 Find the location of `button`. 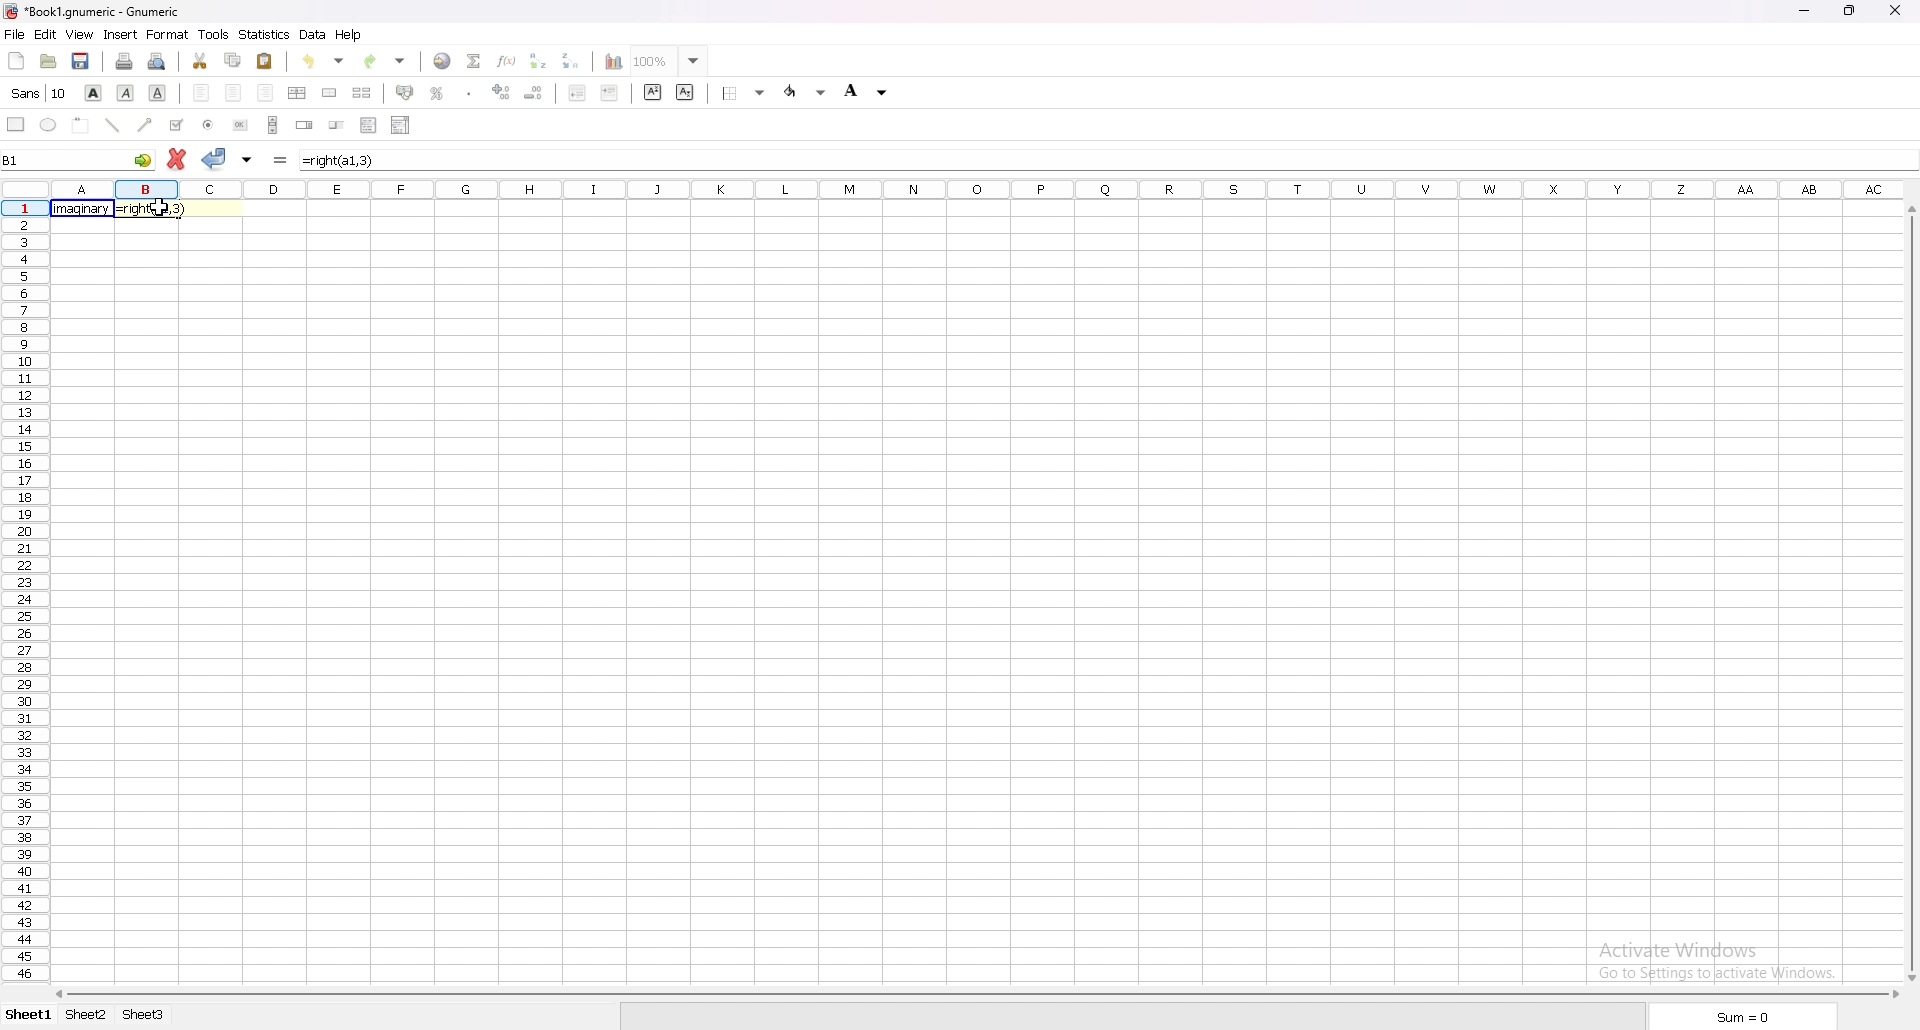

button is located at coordinates (239, 125).